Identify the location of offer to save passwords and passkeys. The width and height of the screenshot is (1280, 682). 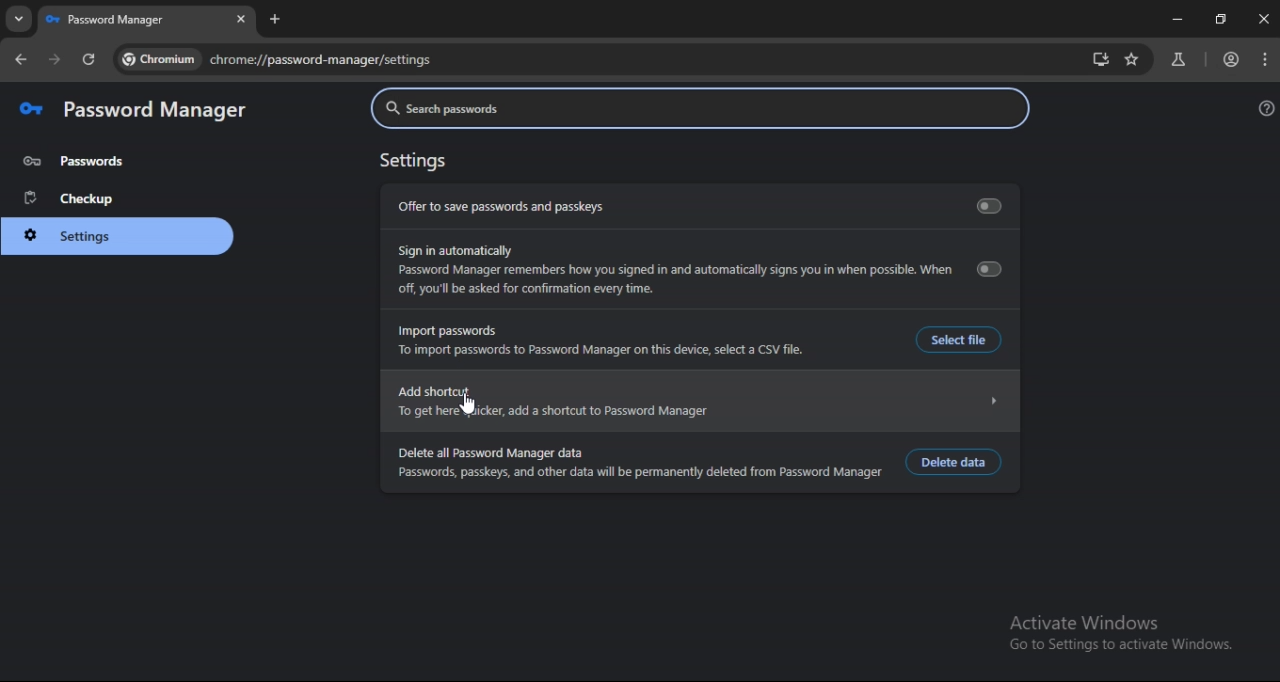
(697, 205).